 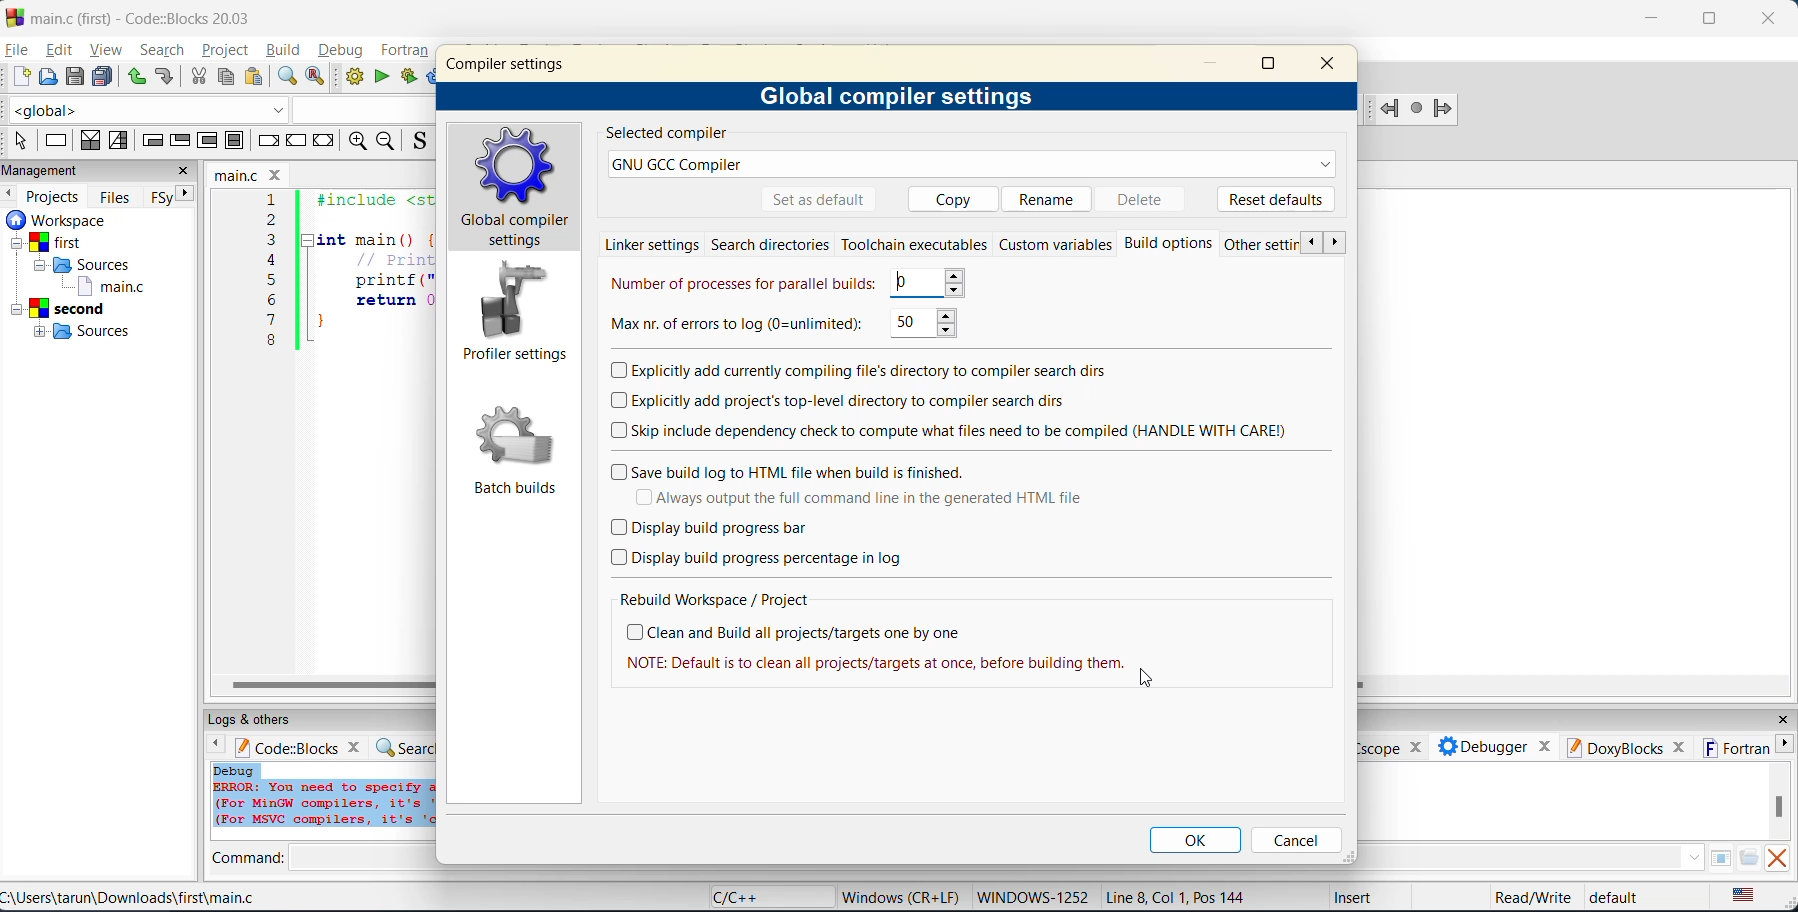 What do you see at coordinates (795, 469) in the screenshot?
I see `save build log to HTML file when build is finished` at bounding box center [795, 469].